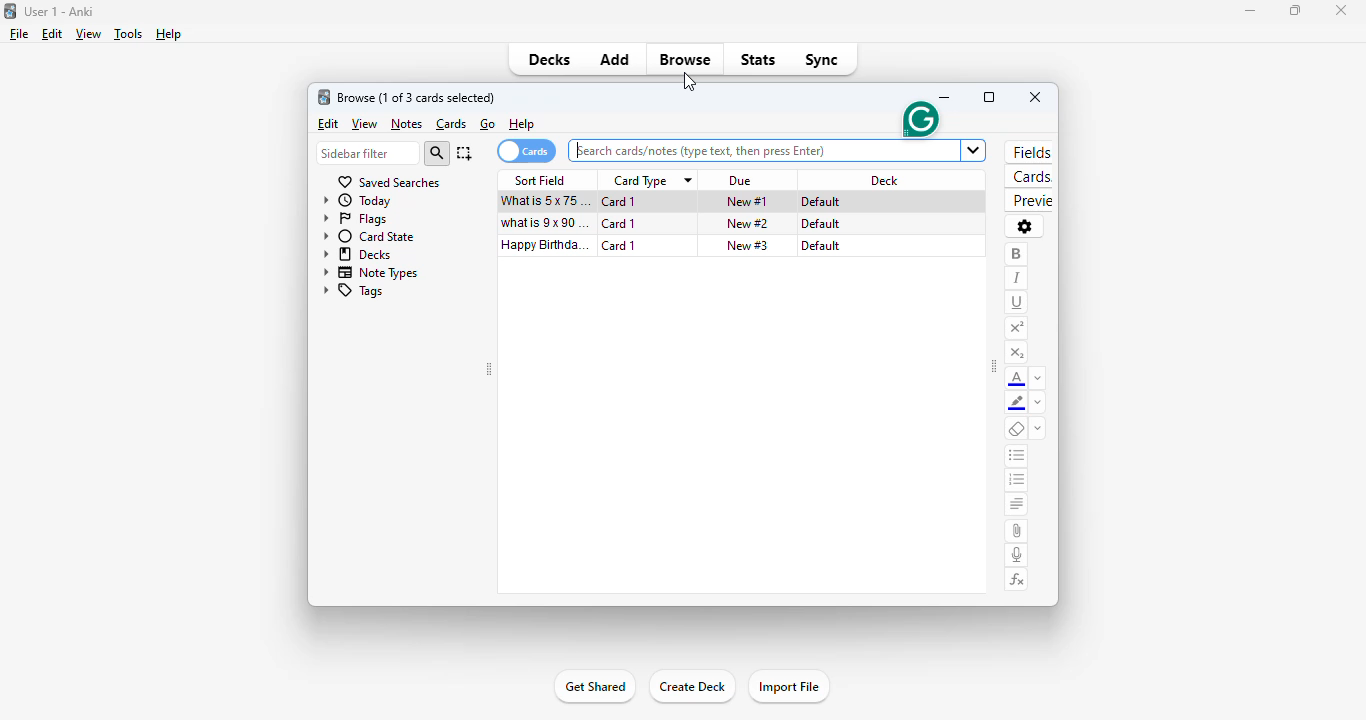  What do you see at coordinates (919, 119) in the screenshot?
I see `grammarly extension` at bounding box center [919, 119].